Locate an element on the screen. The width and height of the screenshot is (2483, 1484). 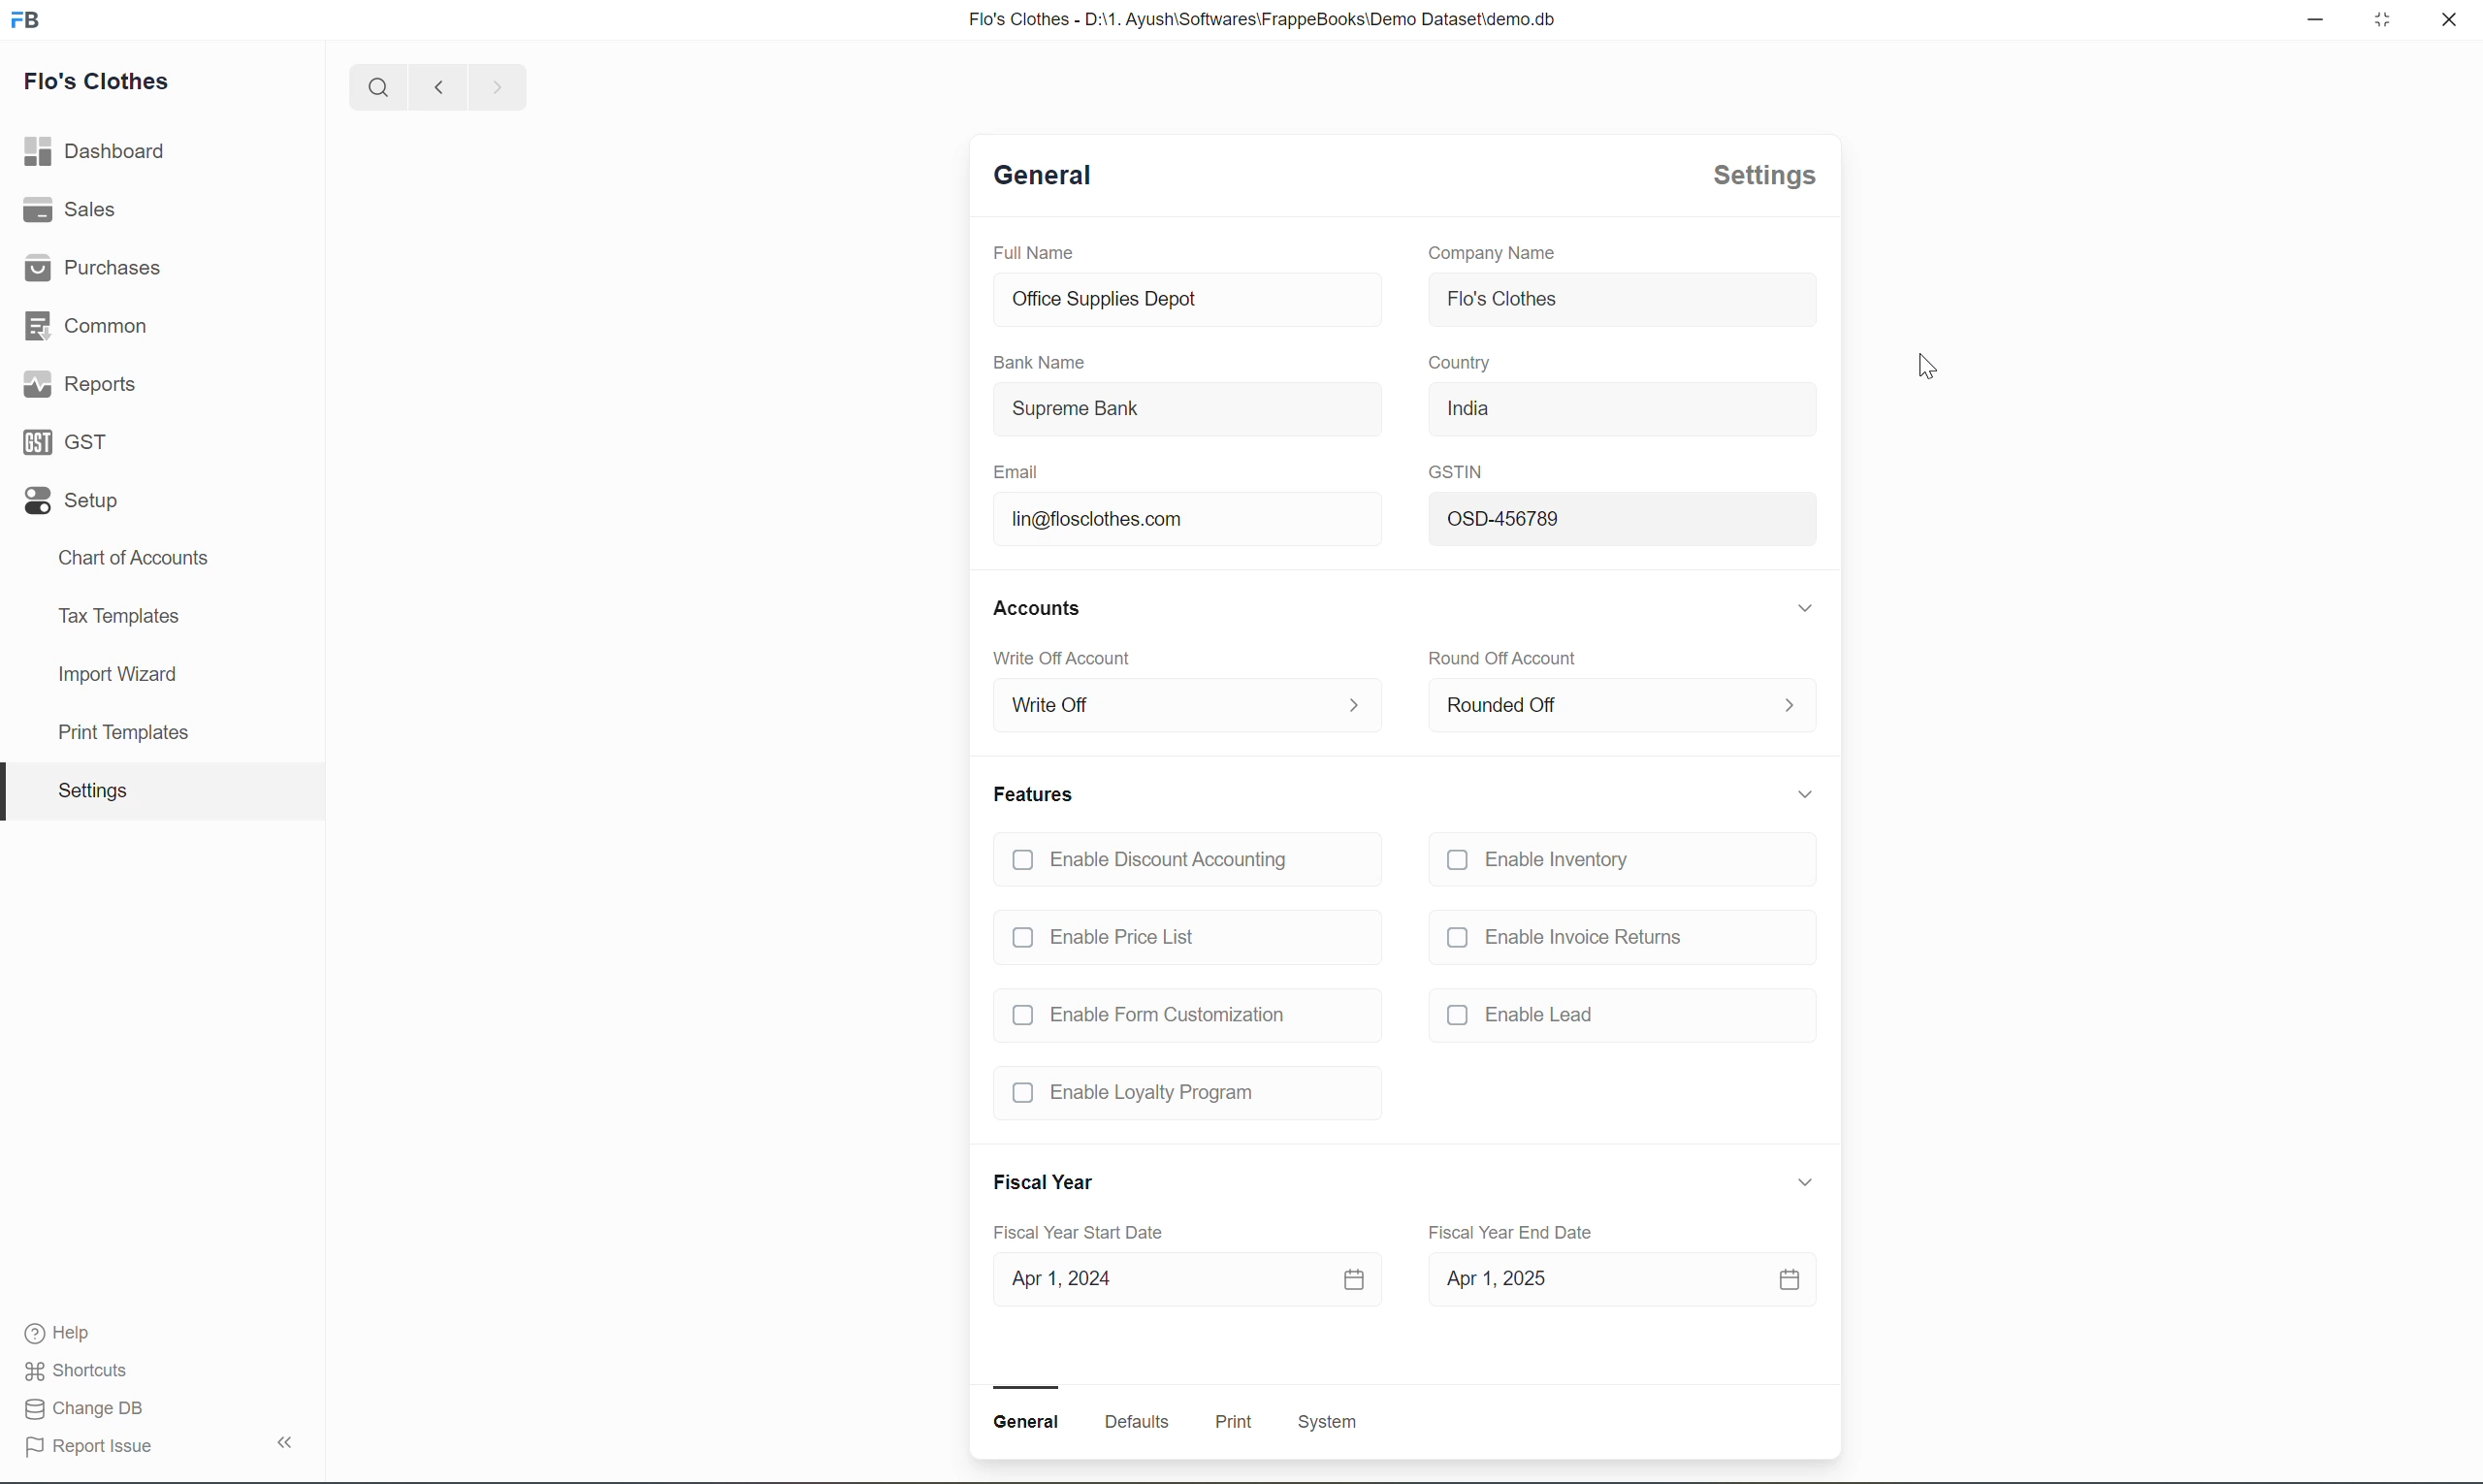
Enable Invoice Returns is located at coordinates (1563, 938).